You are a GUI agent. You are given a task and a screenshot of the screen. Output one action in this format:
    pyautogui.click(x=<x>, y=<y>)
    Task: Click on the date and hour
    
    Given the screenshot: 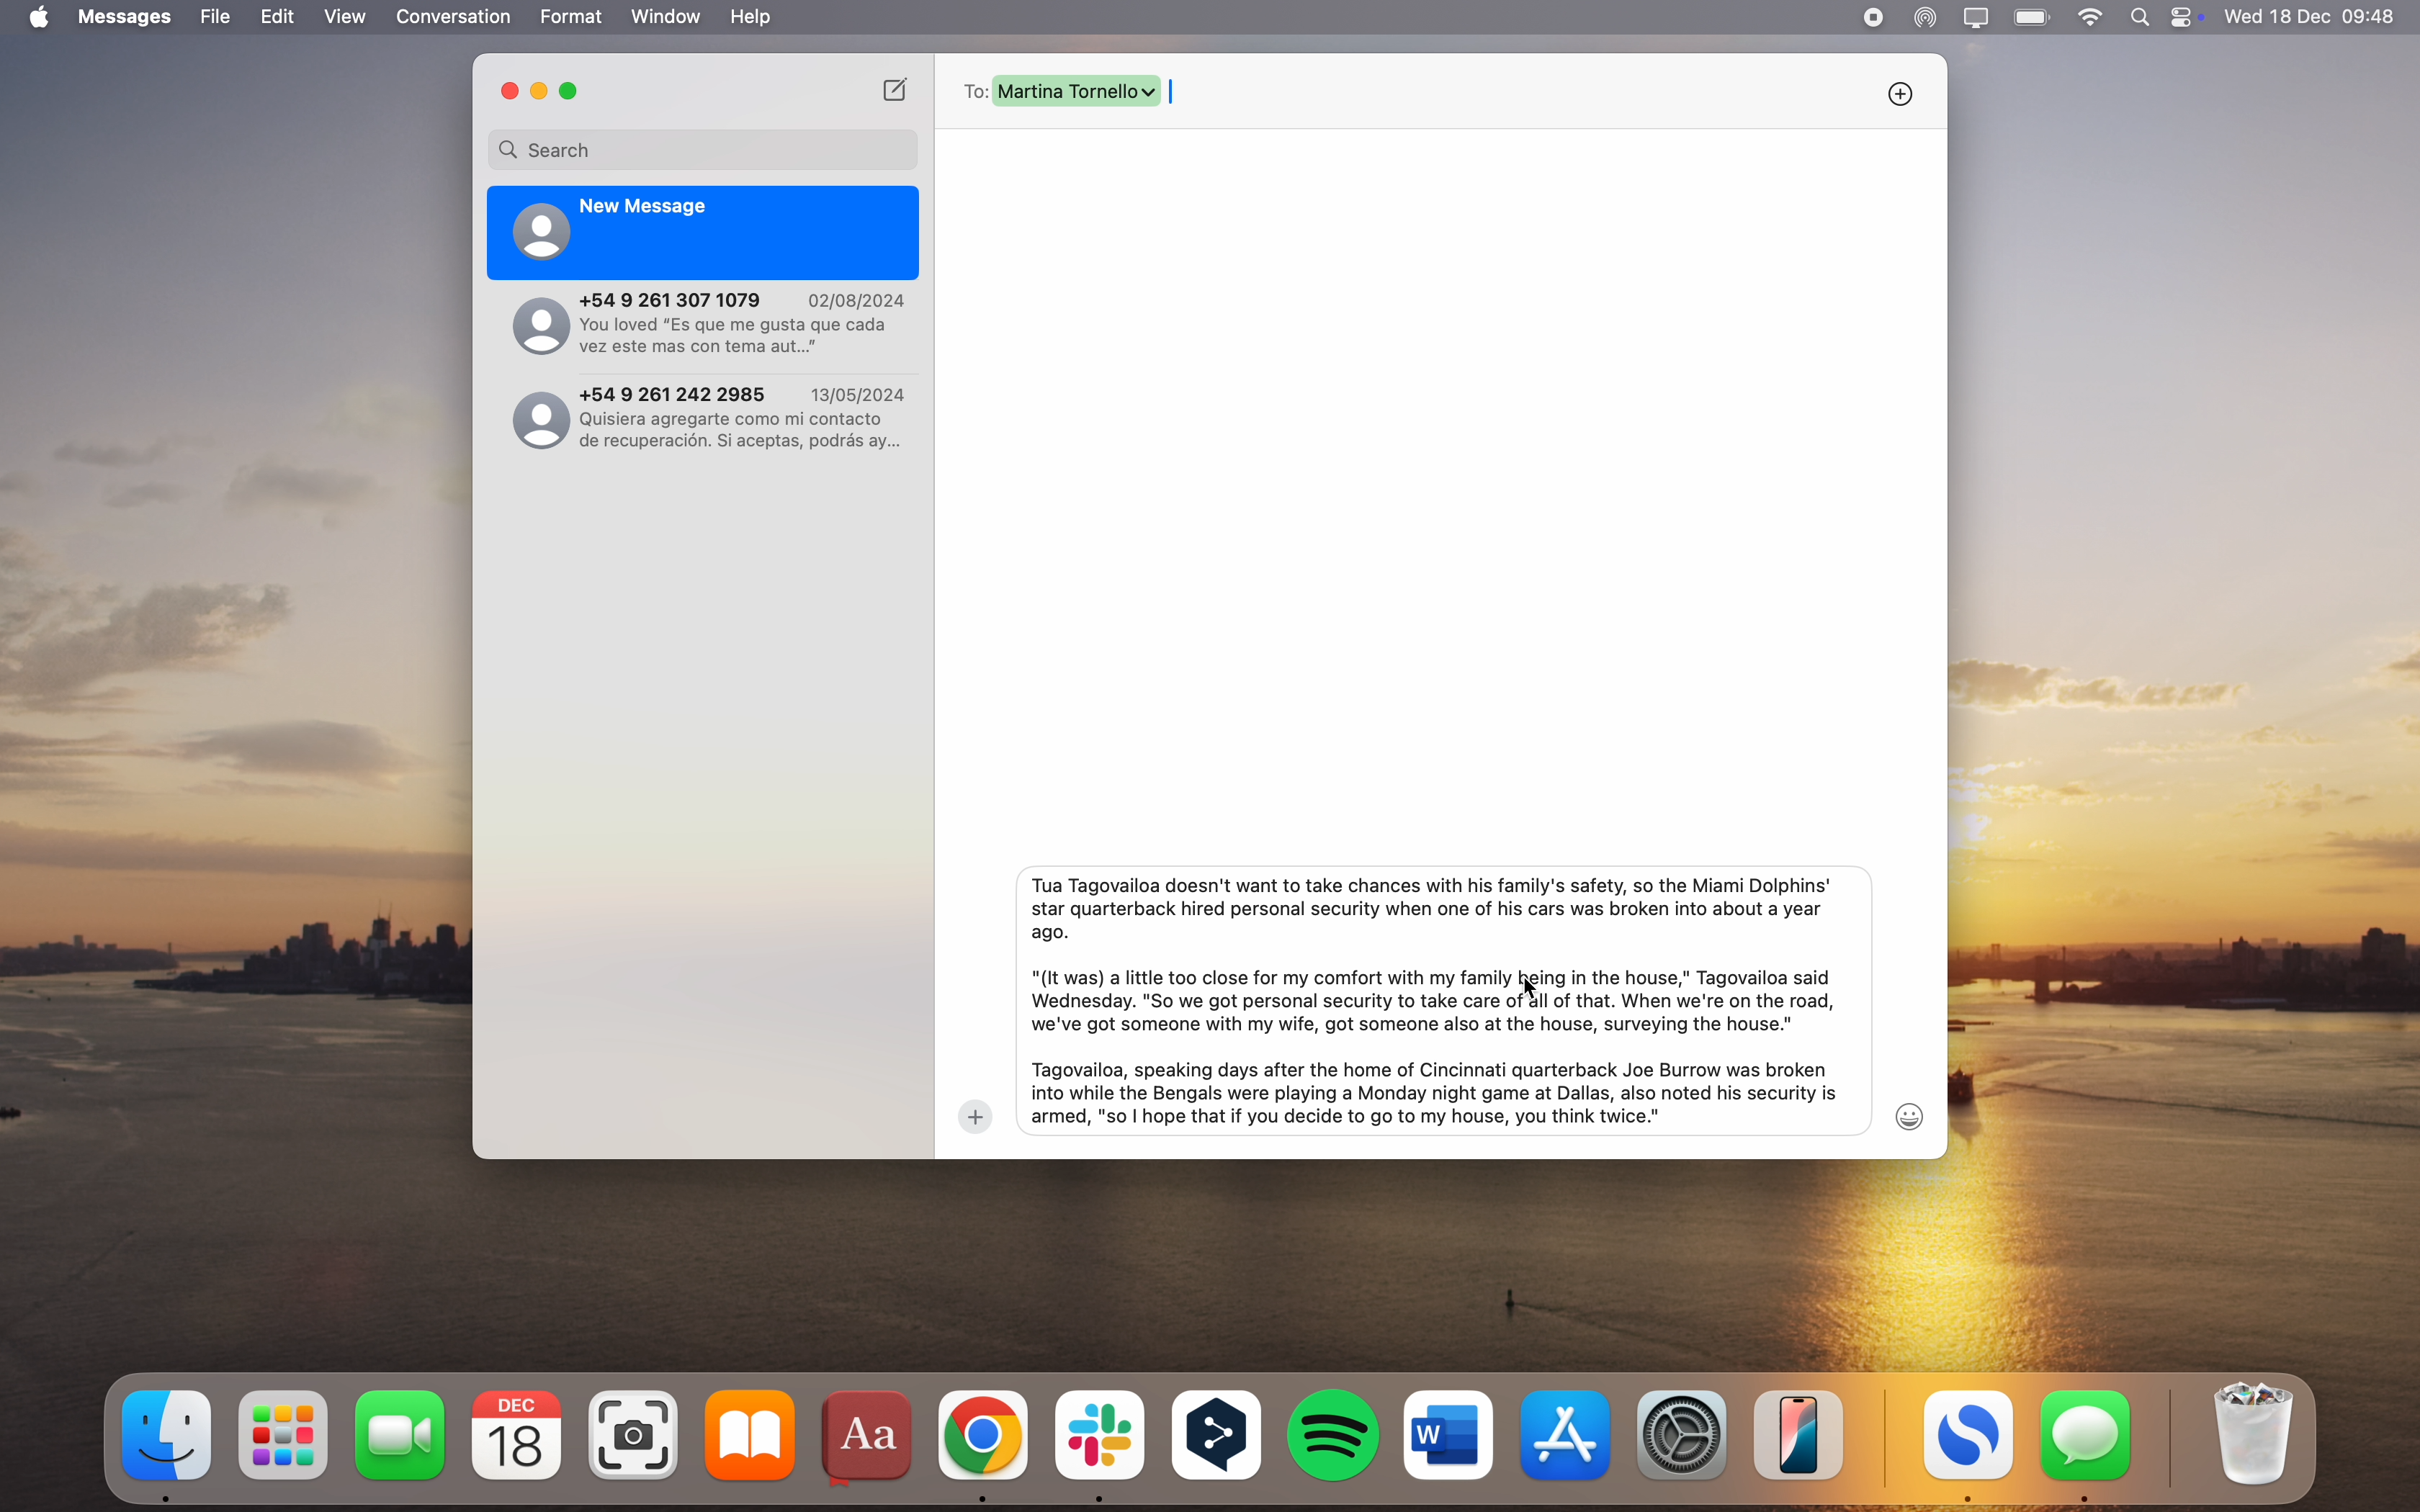 What is the action you would take?
    pyautogui.click(x=2312, y=16)
    